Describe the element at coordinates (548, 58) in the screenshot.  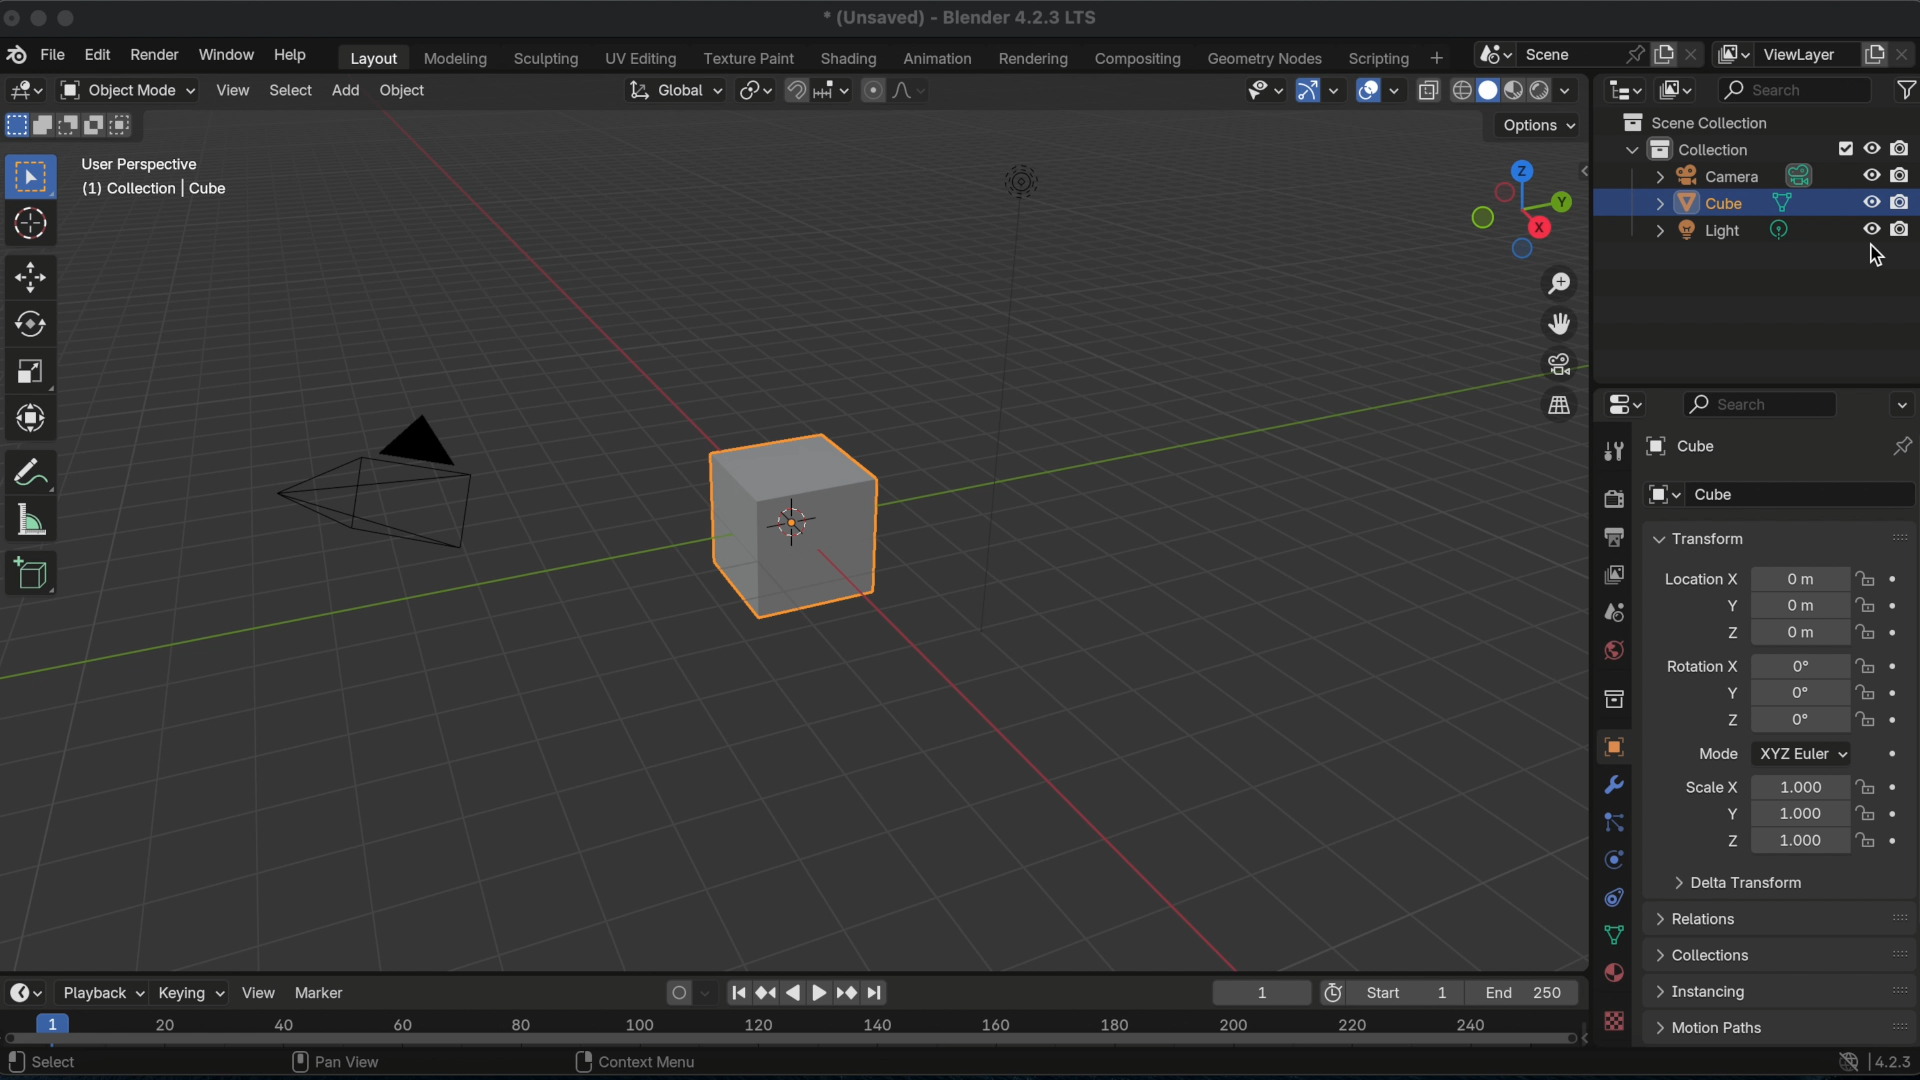
I see `sculpting` at that location.